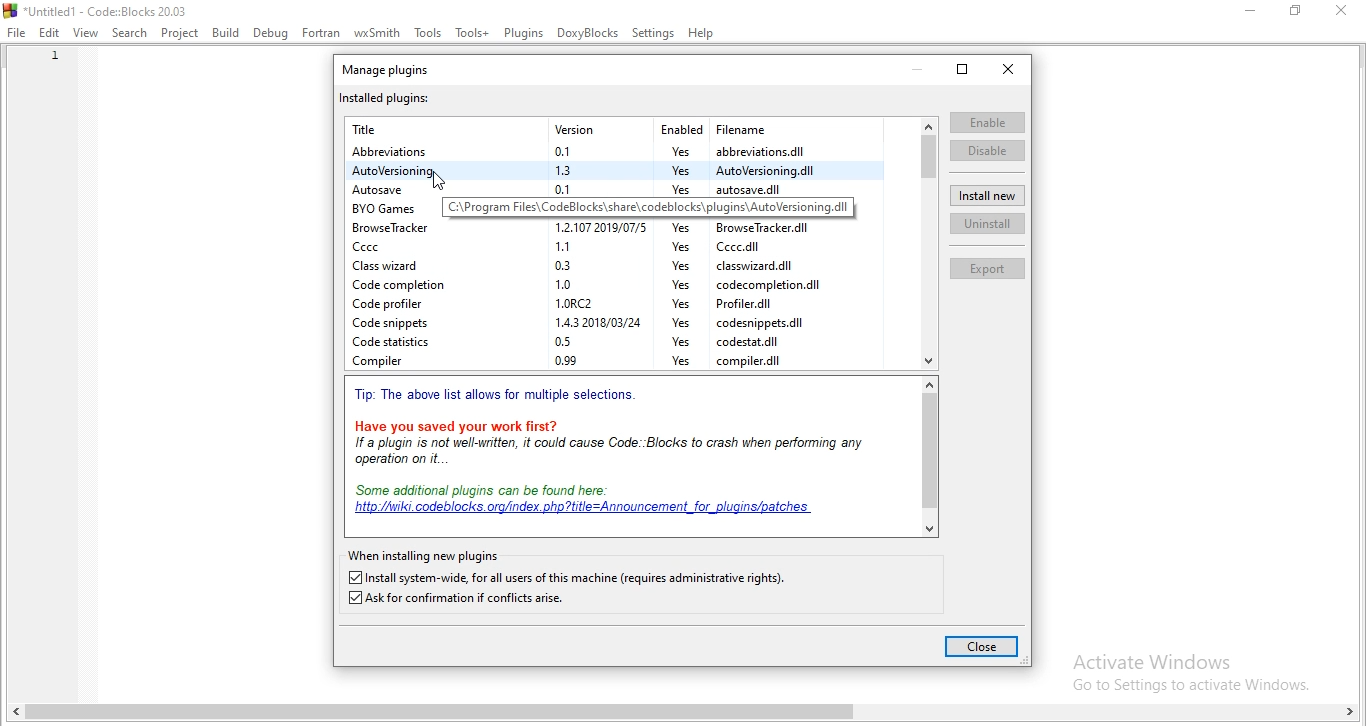 This screenshot has width=1366, height=726. I want to click on close, so click(982, 648).